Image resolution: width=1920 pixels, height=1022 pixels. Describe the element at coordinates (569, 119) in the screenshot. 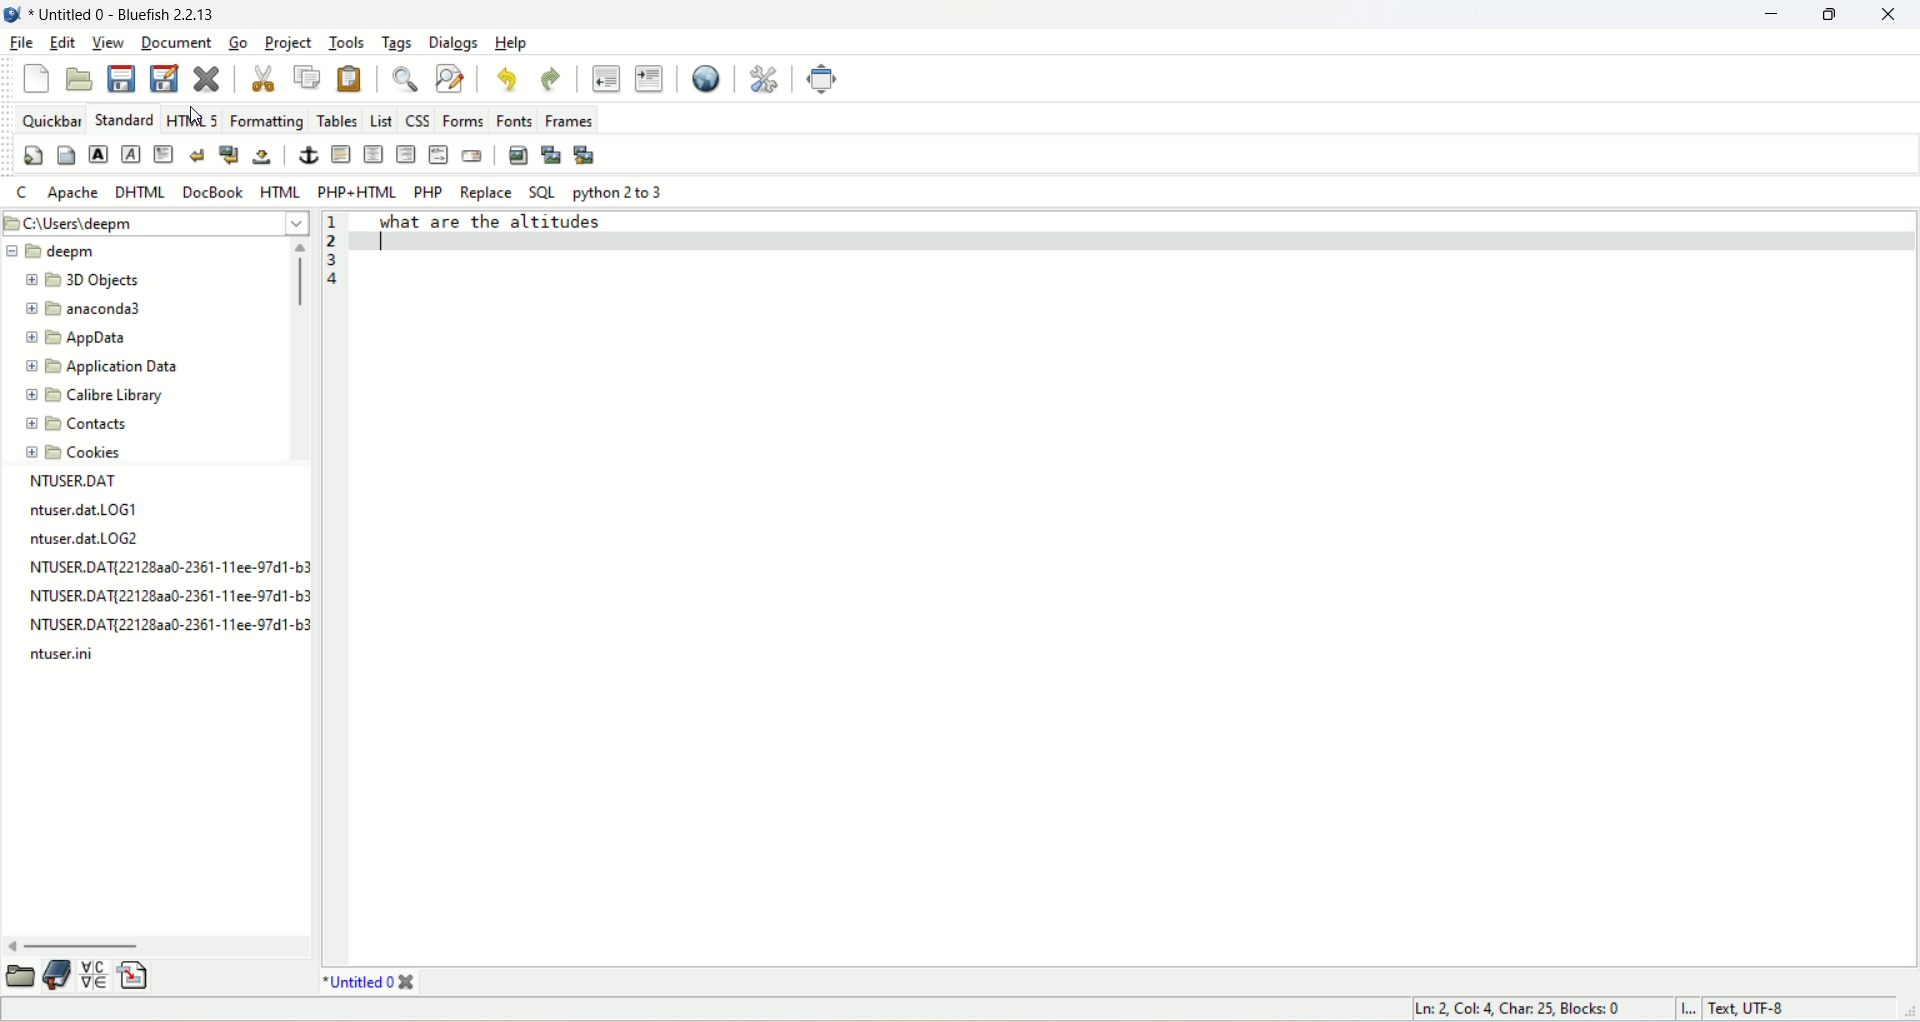

I see `frames` at that location.